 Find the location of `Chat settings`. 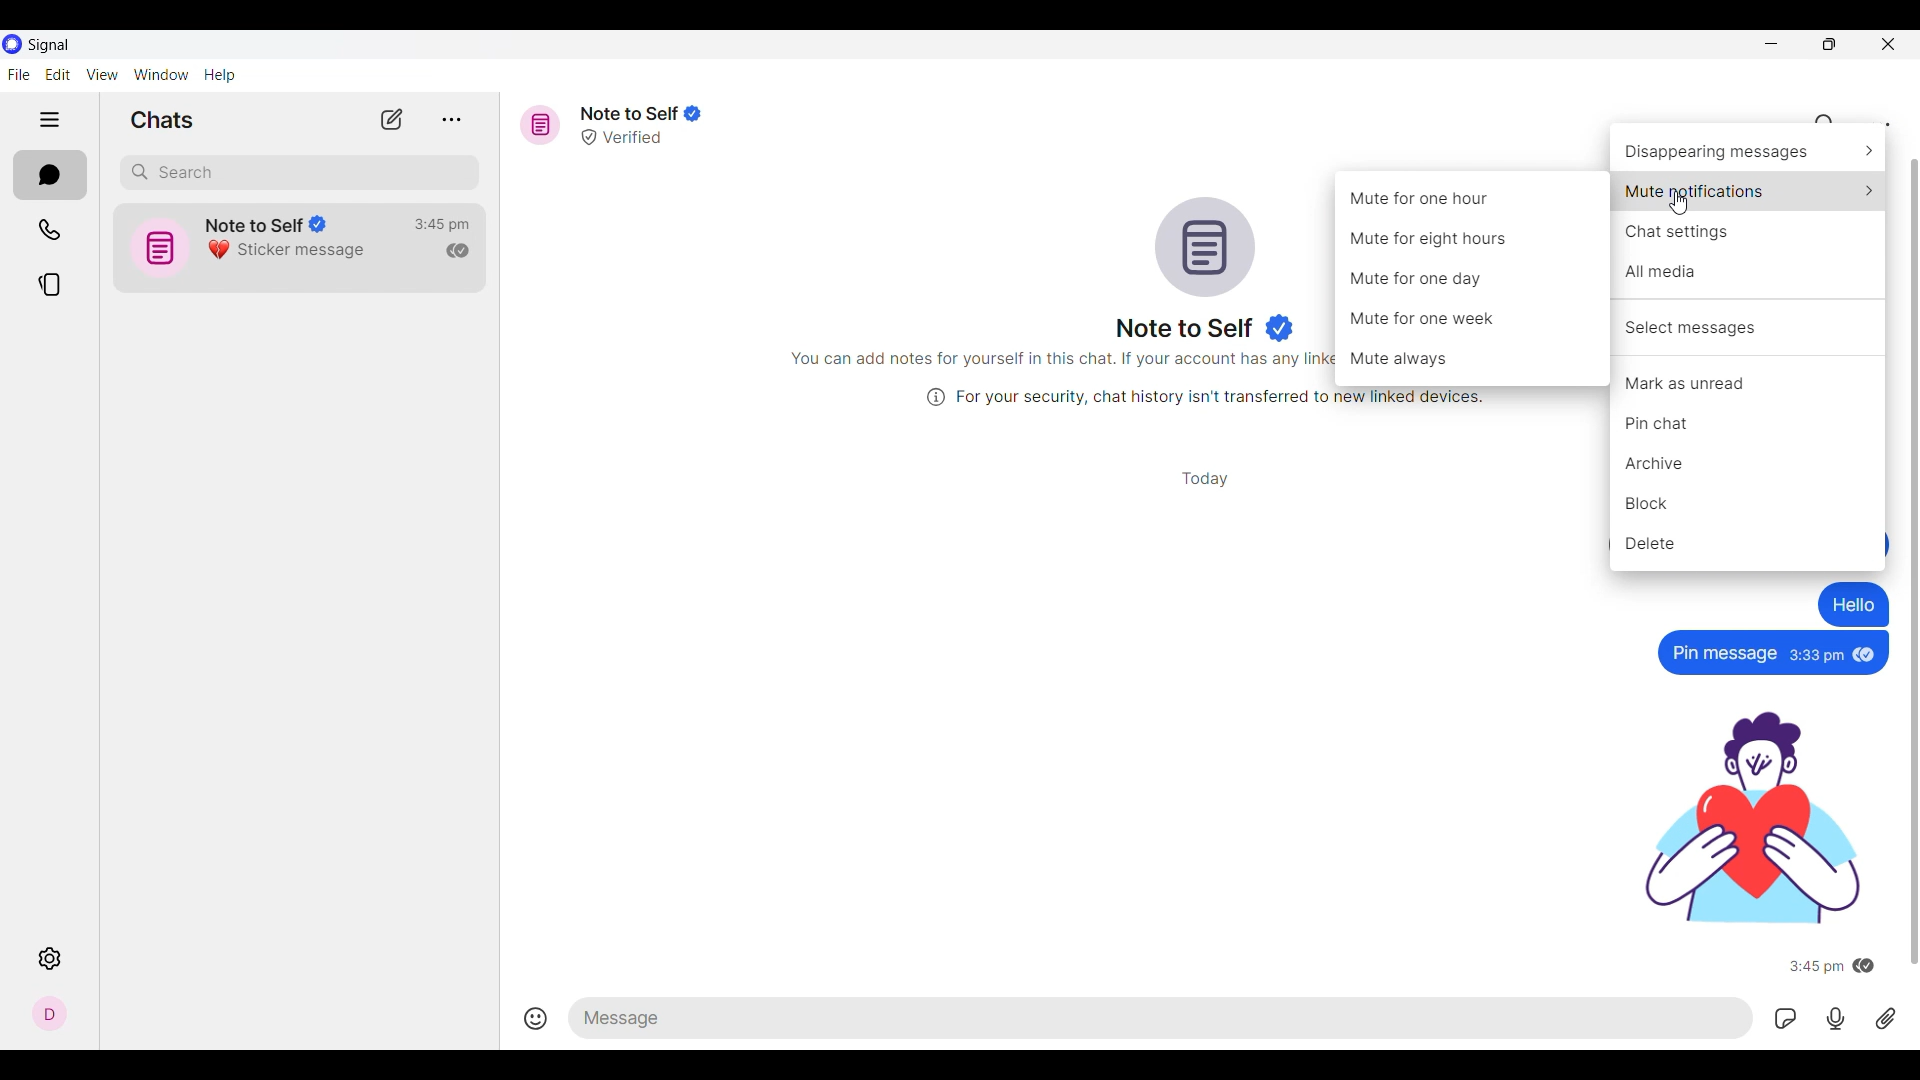

Chat settings is located at coordinates (1881, 124).